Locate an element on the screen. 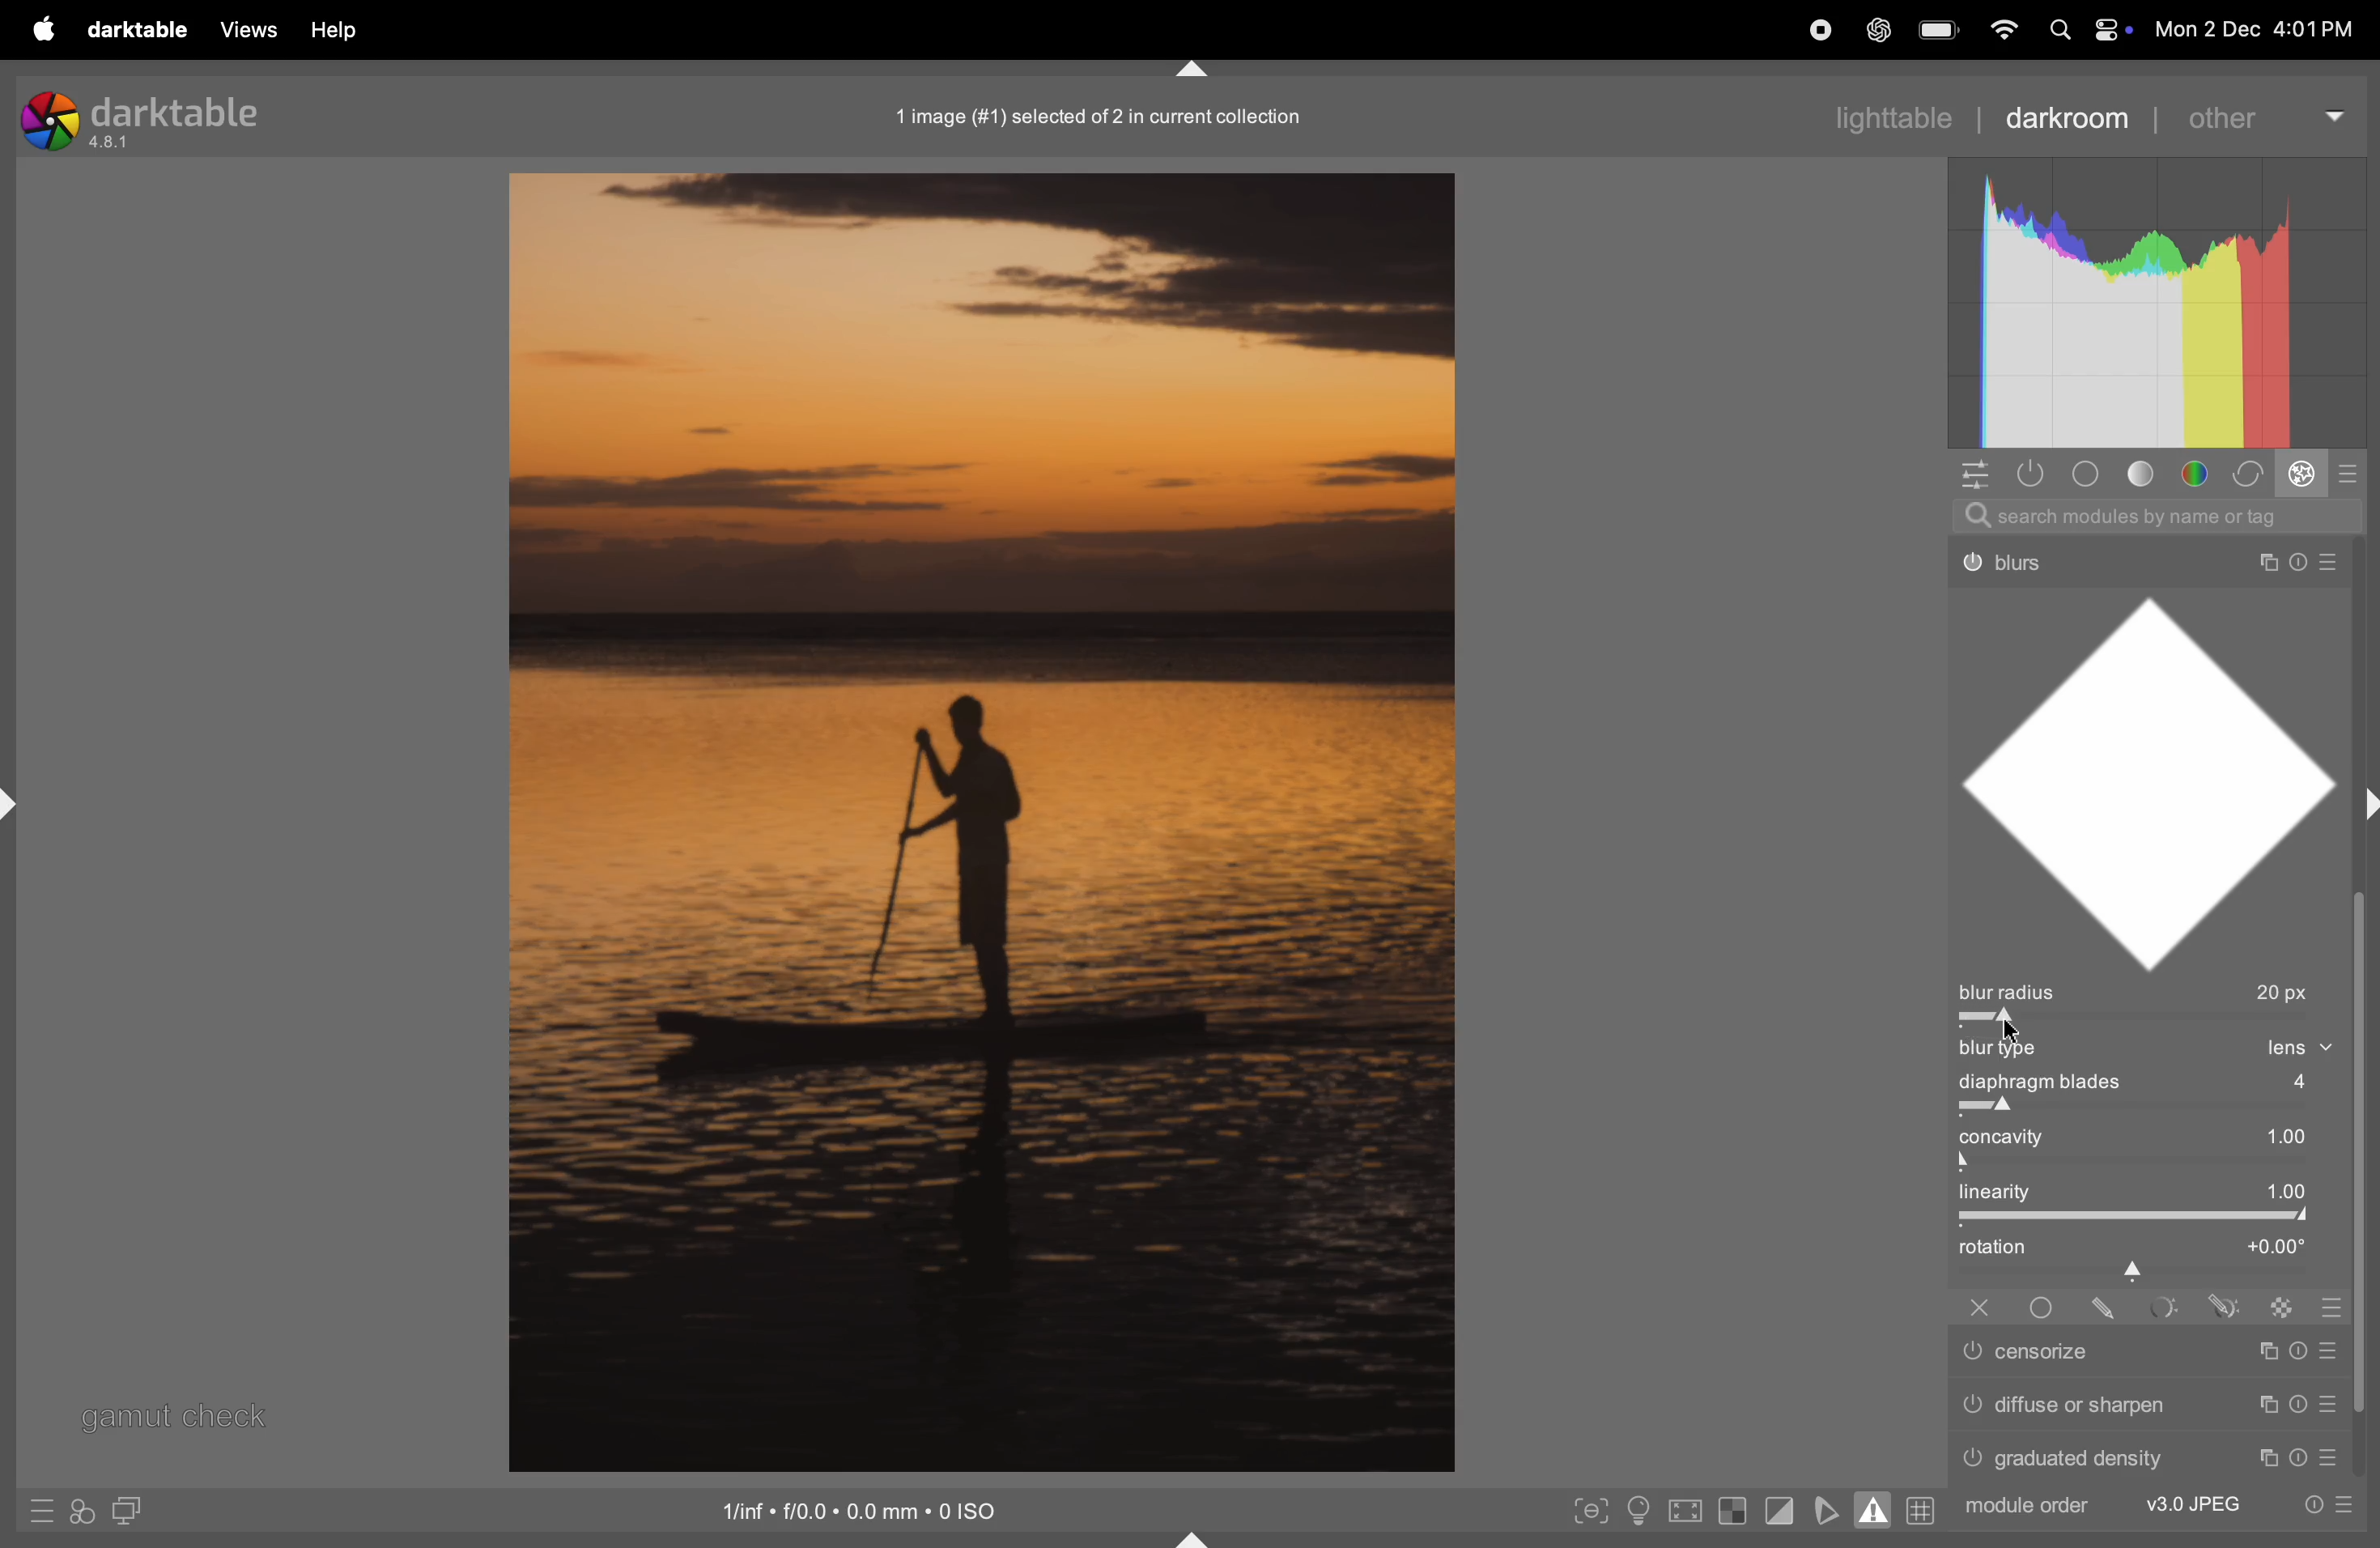  shape is located at coordinates (2159, 778).